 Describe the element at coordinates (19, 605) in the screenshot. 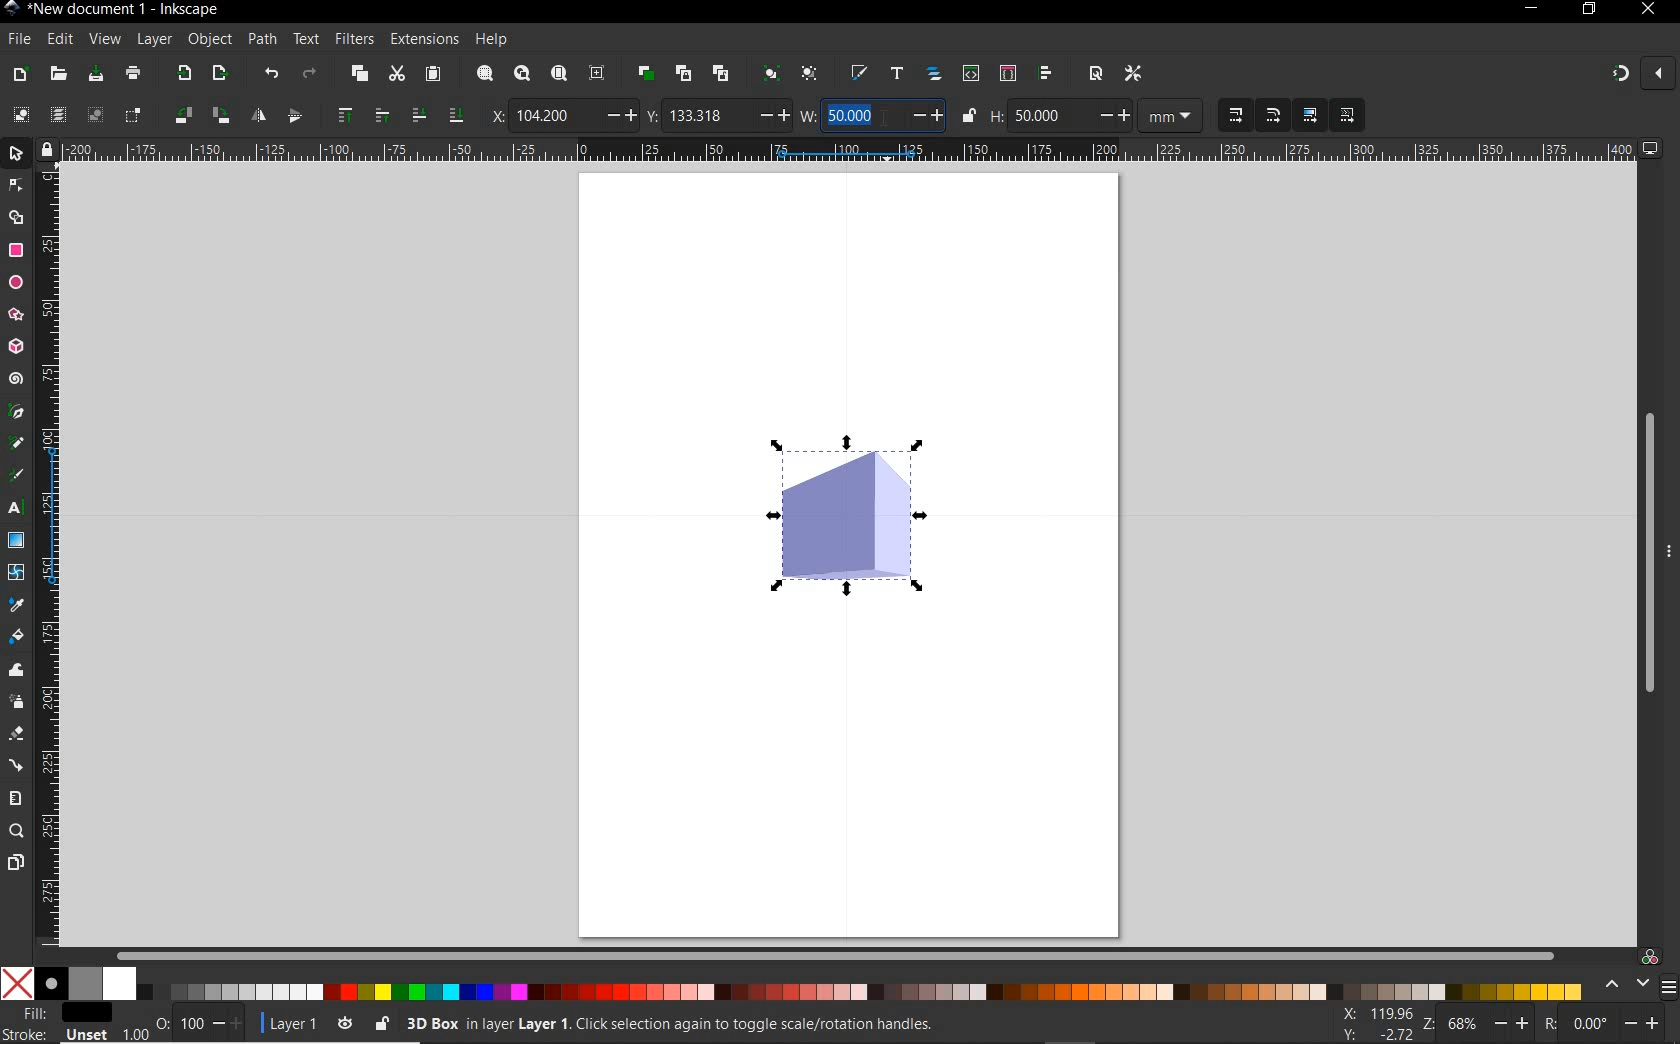

I see `dropper tool` at that location.